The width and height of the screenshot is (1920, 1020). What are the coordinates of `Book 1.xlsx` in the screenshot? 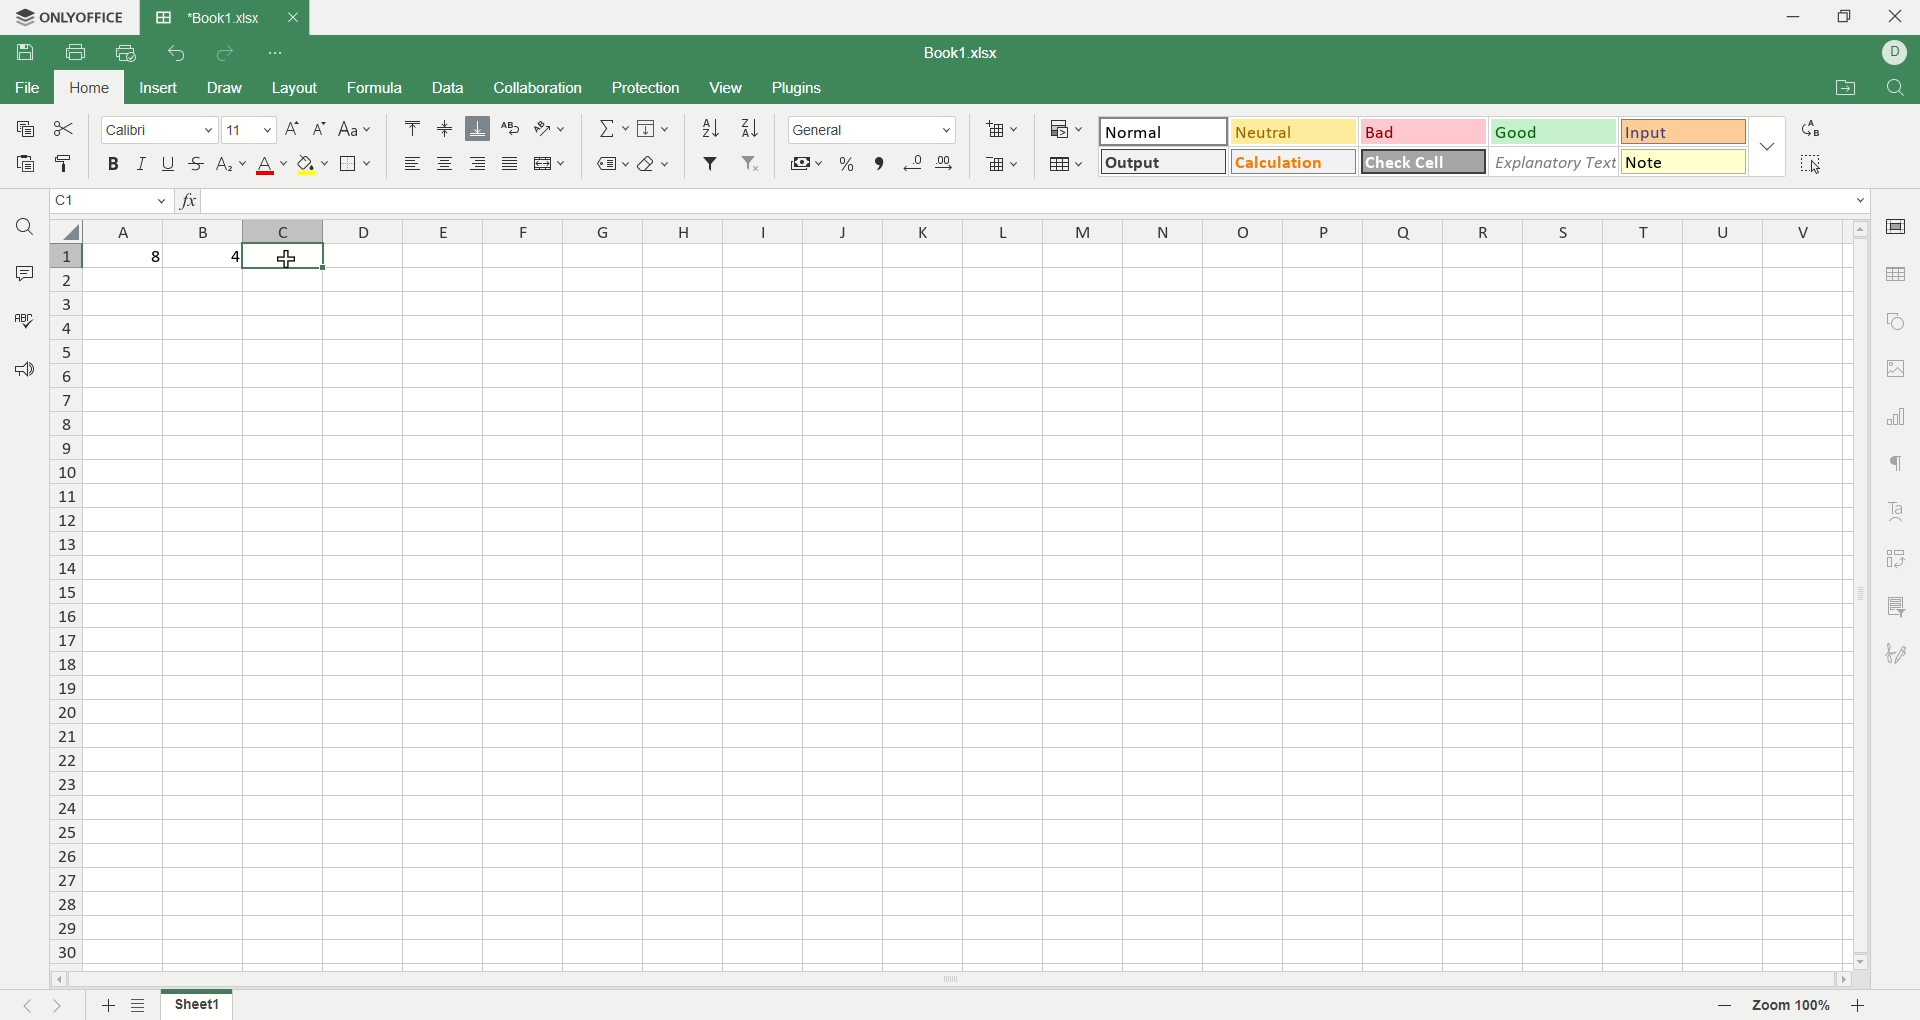 It's located at (205, 16).